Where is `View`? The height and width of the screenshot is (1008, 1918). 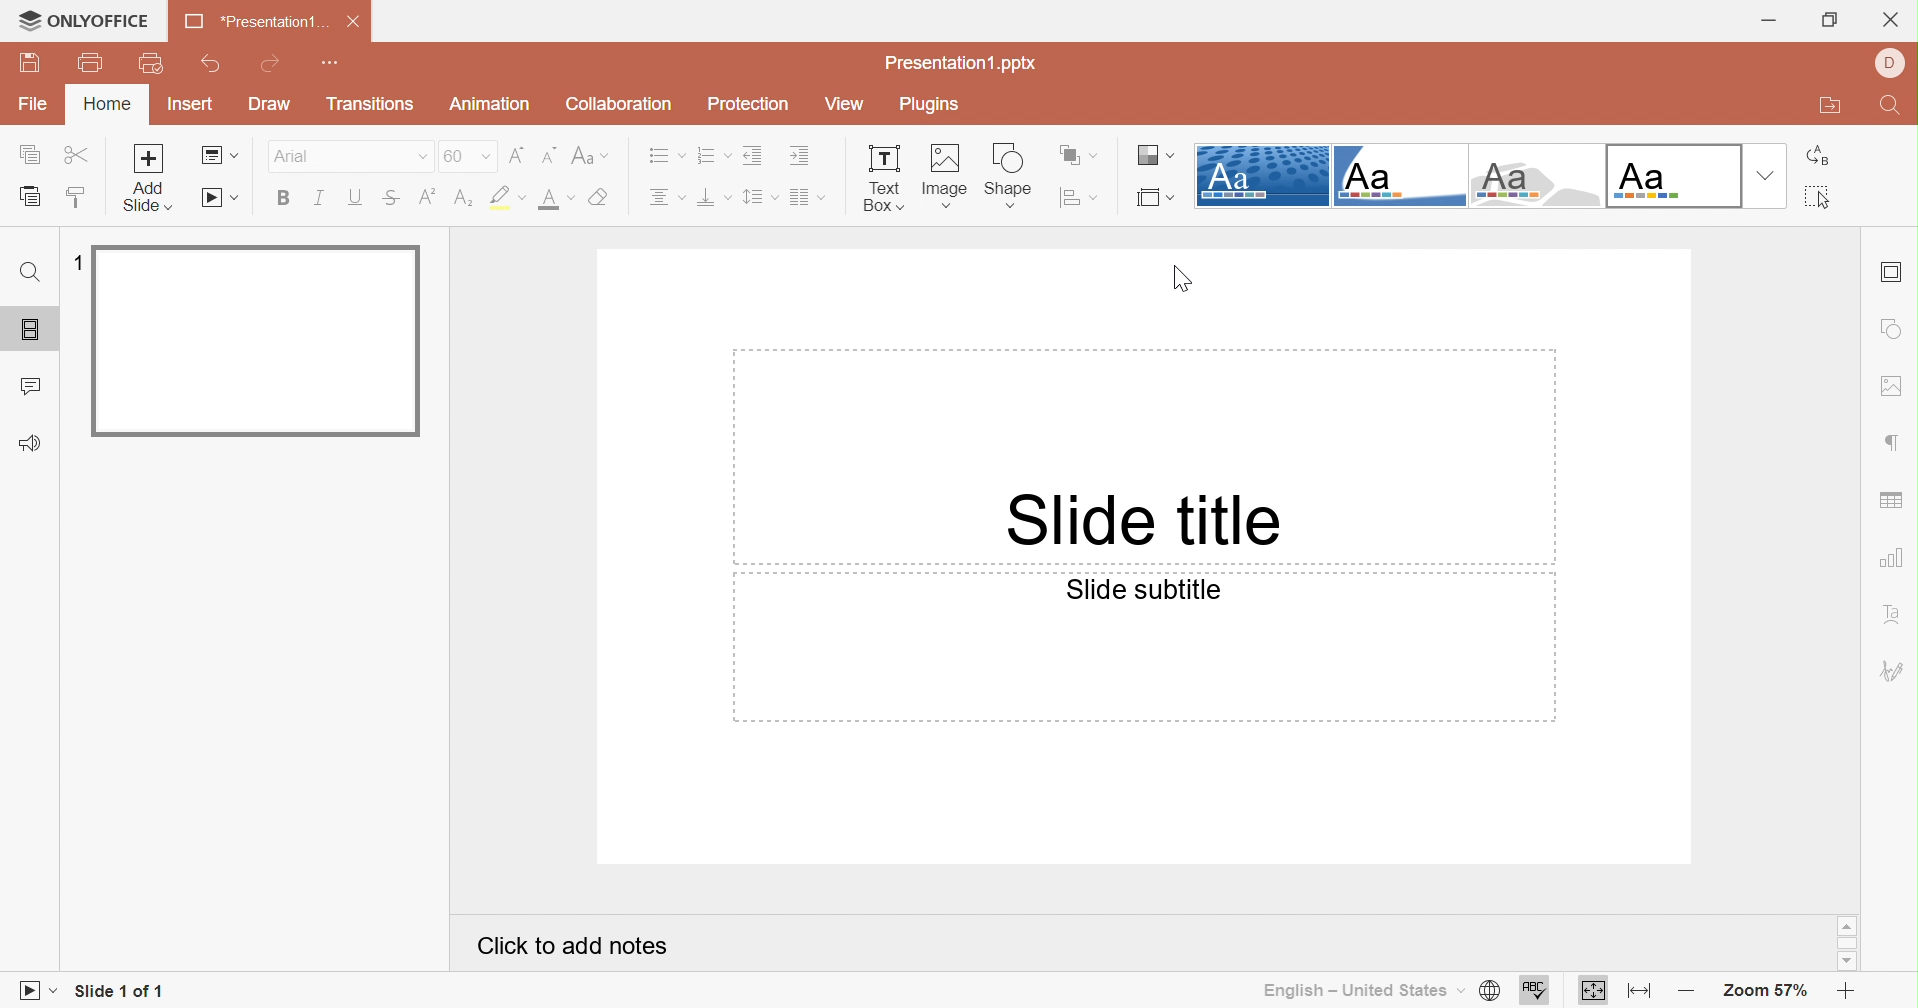 View is located at coordinates (842, 101).